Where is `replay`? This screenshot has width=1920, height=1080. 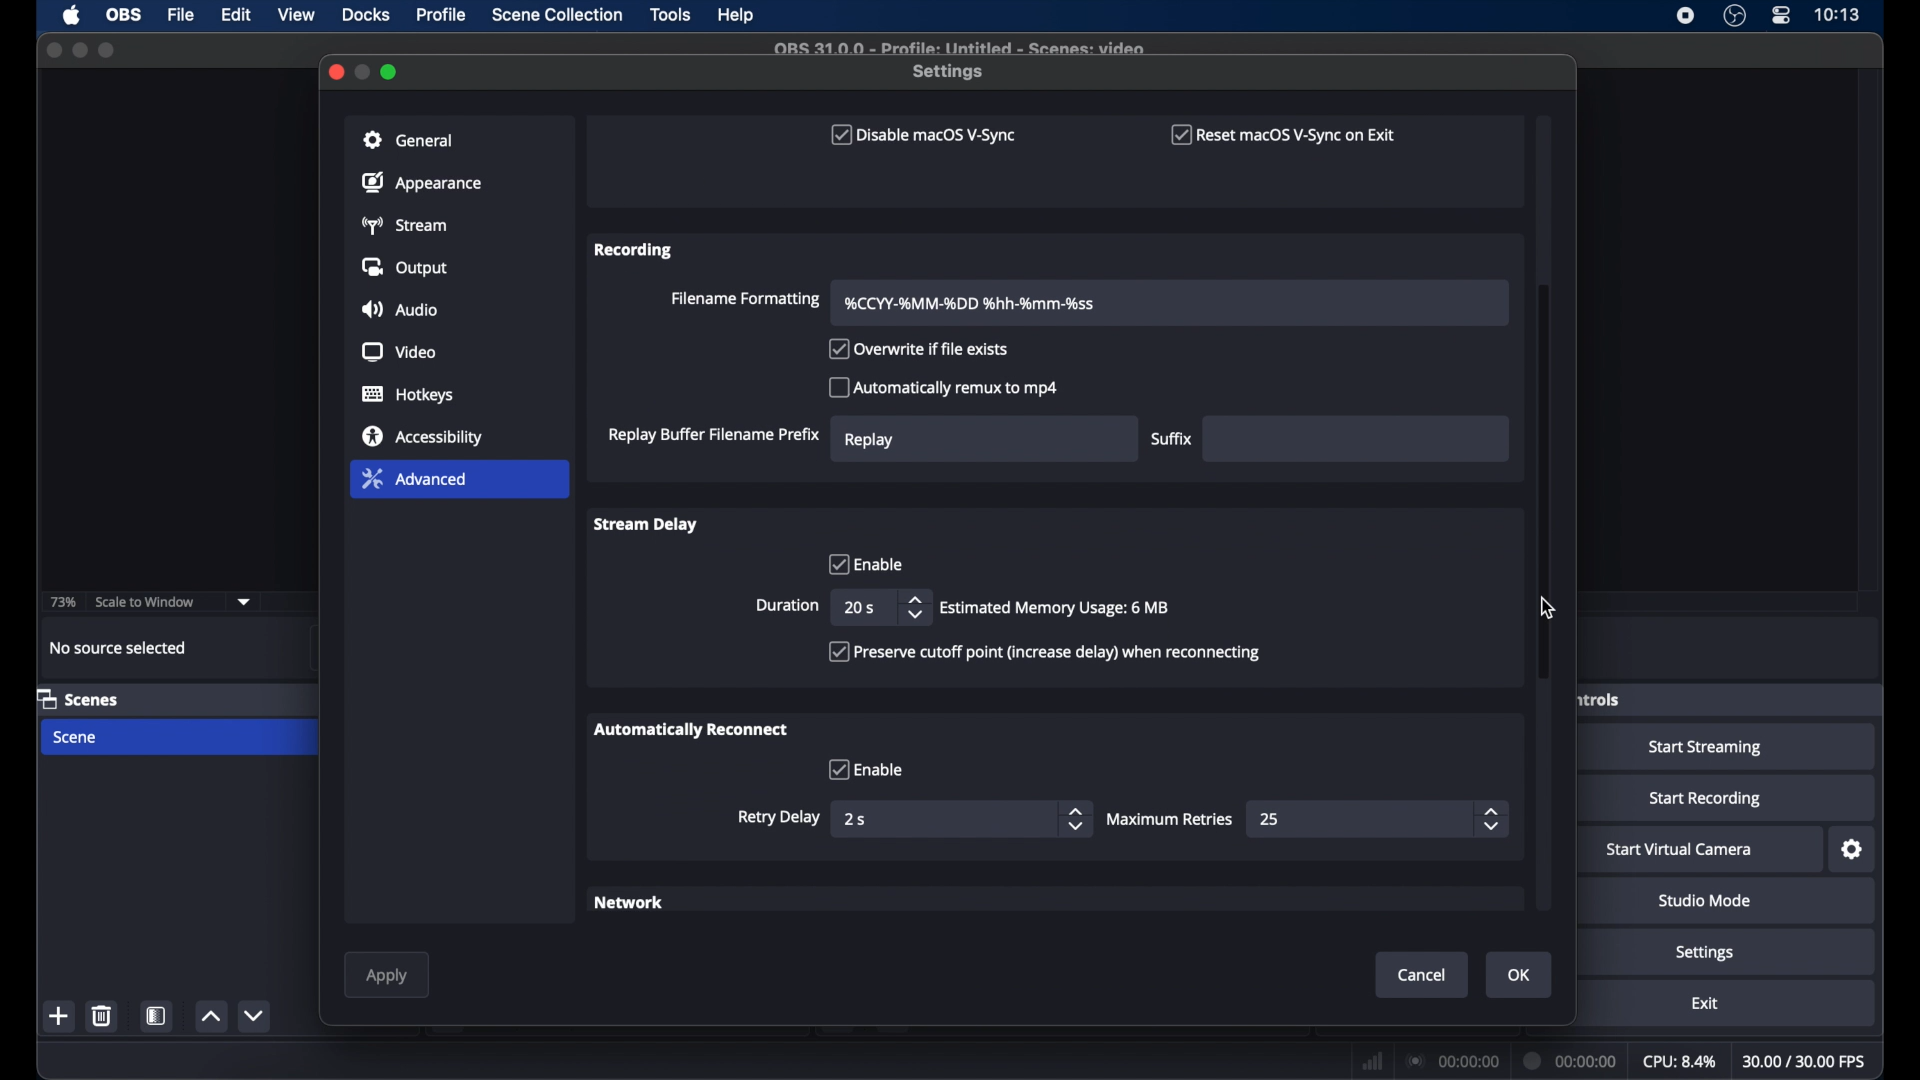
replay is located at coordinates (870, 439).